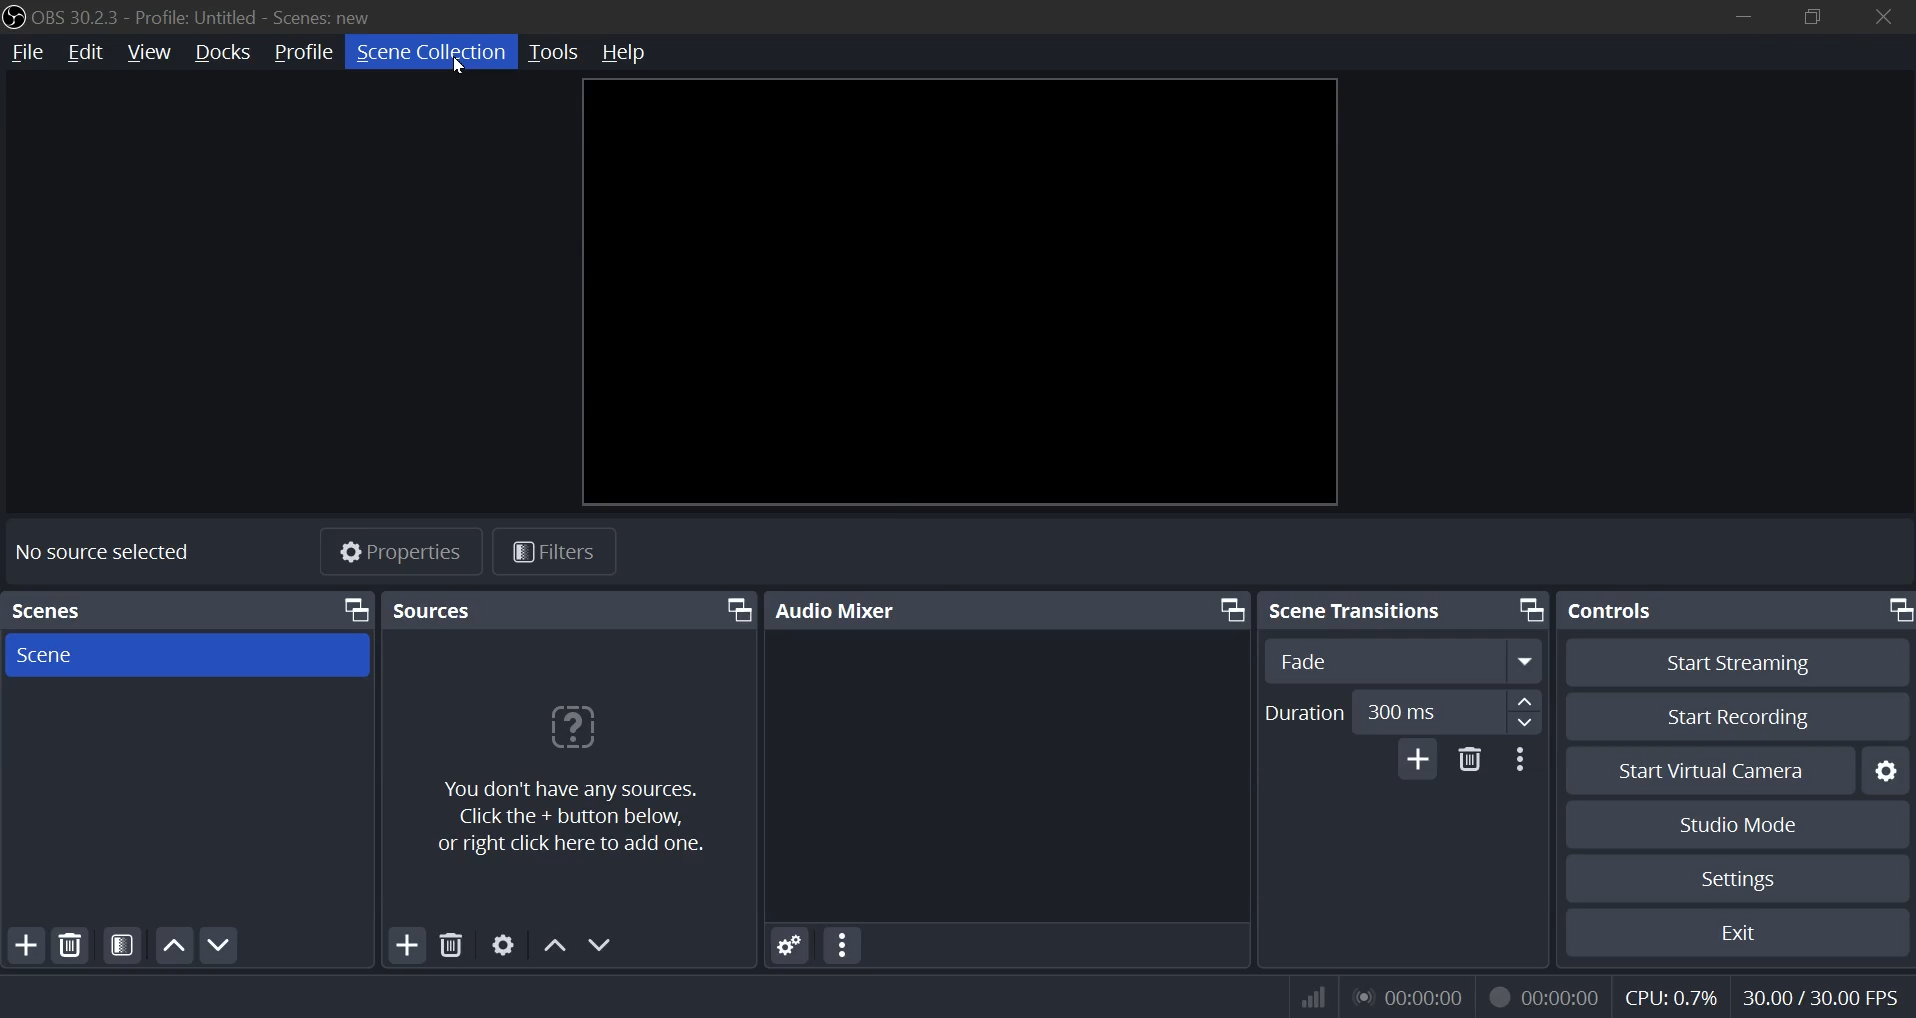  I want to click on profile, so click(301, 53).